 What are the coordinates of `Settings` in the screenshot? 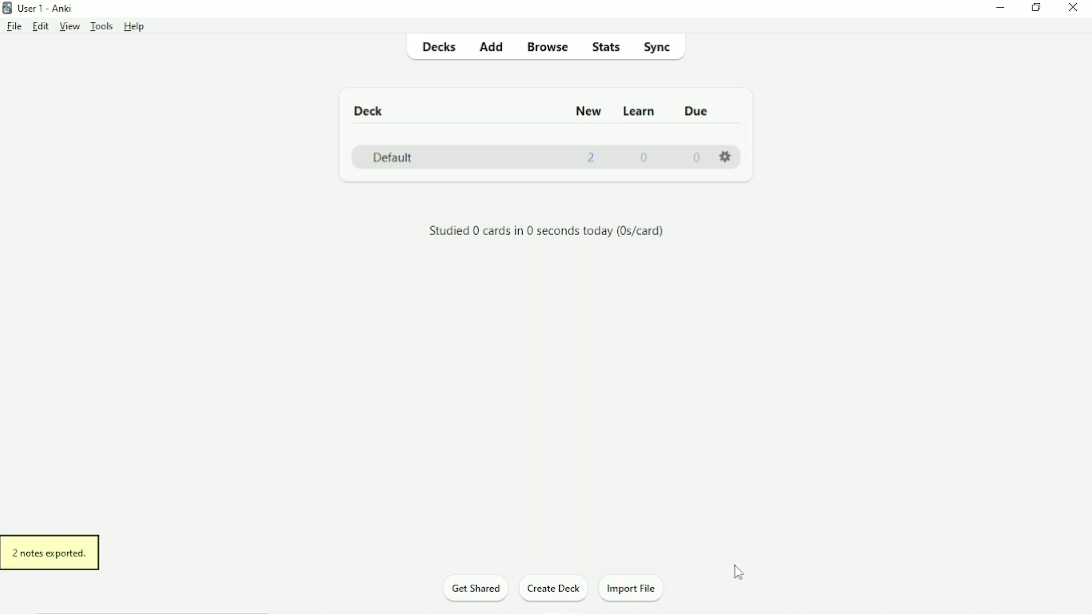 It's located at (728, 164).